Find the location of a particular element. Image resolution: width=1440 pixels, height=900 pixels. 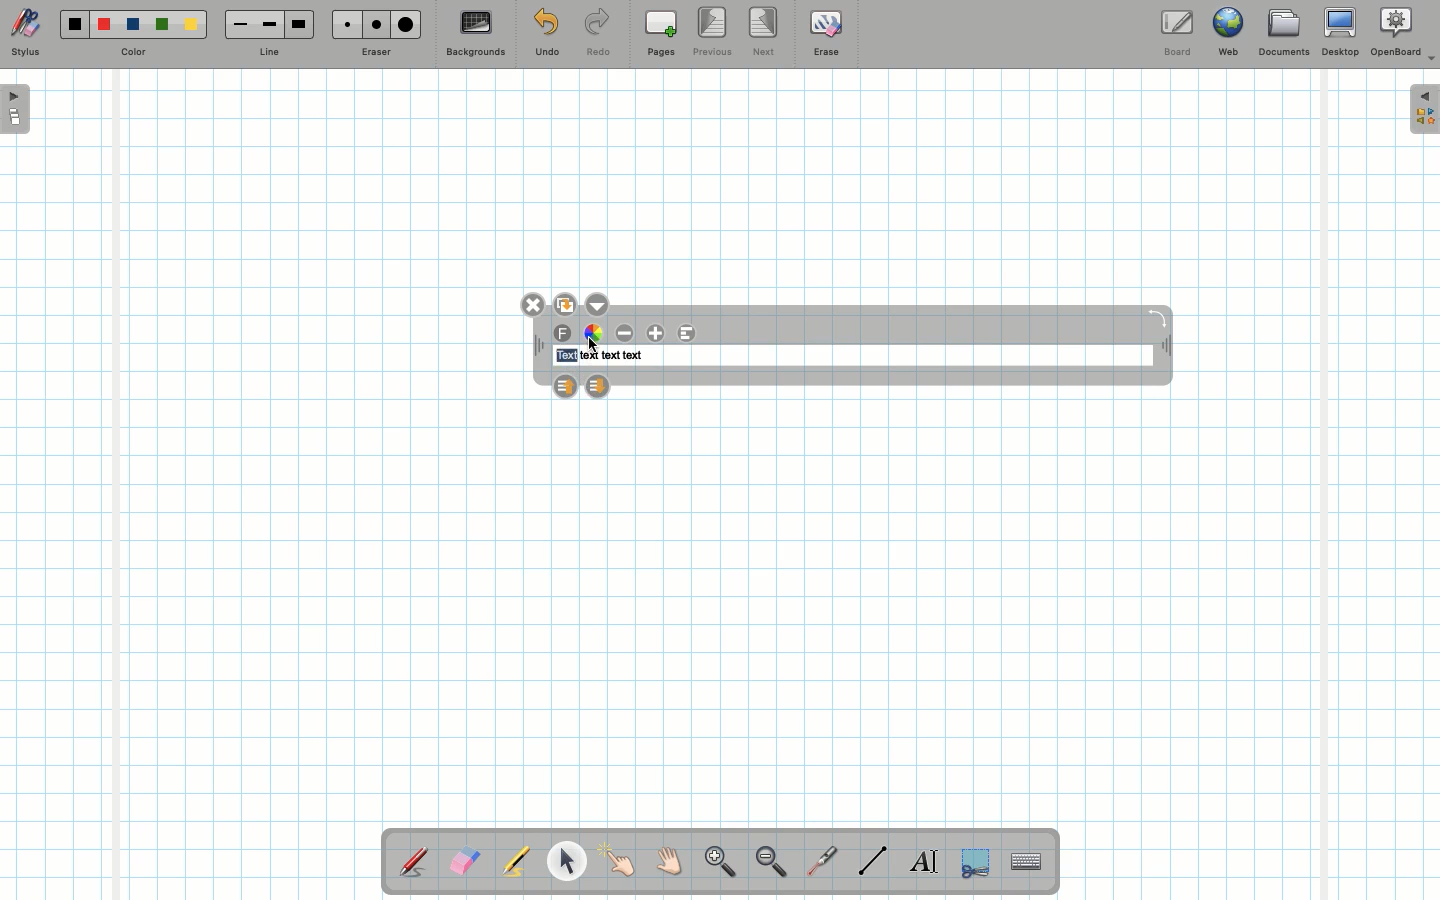

Layer down is located at coordinates (597, 384).